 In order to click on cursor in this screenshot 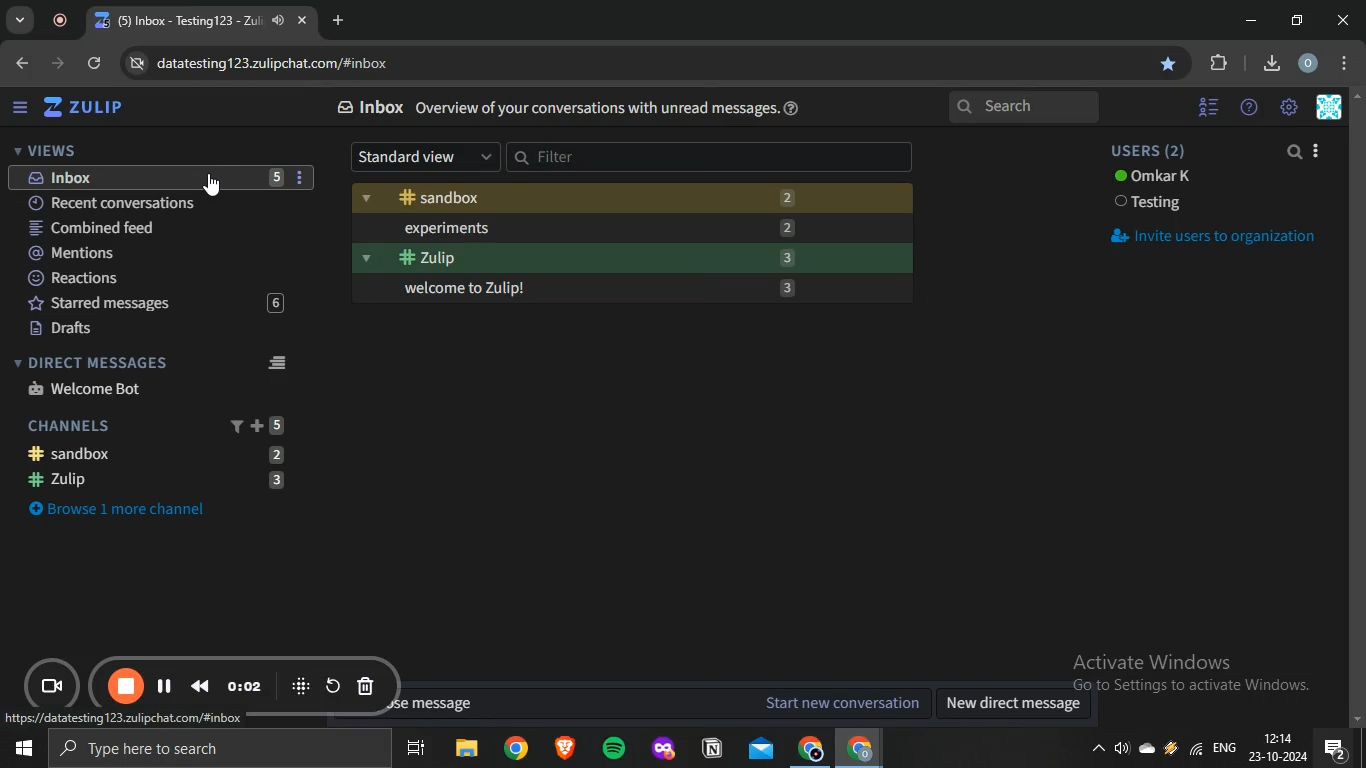, I will do `click(213, 185)`.